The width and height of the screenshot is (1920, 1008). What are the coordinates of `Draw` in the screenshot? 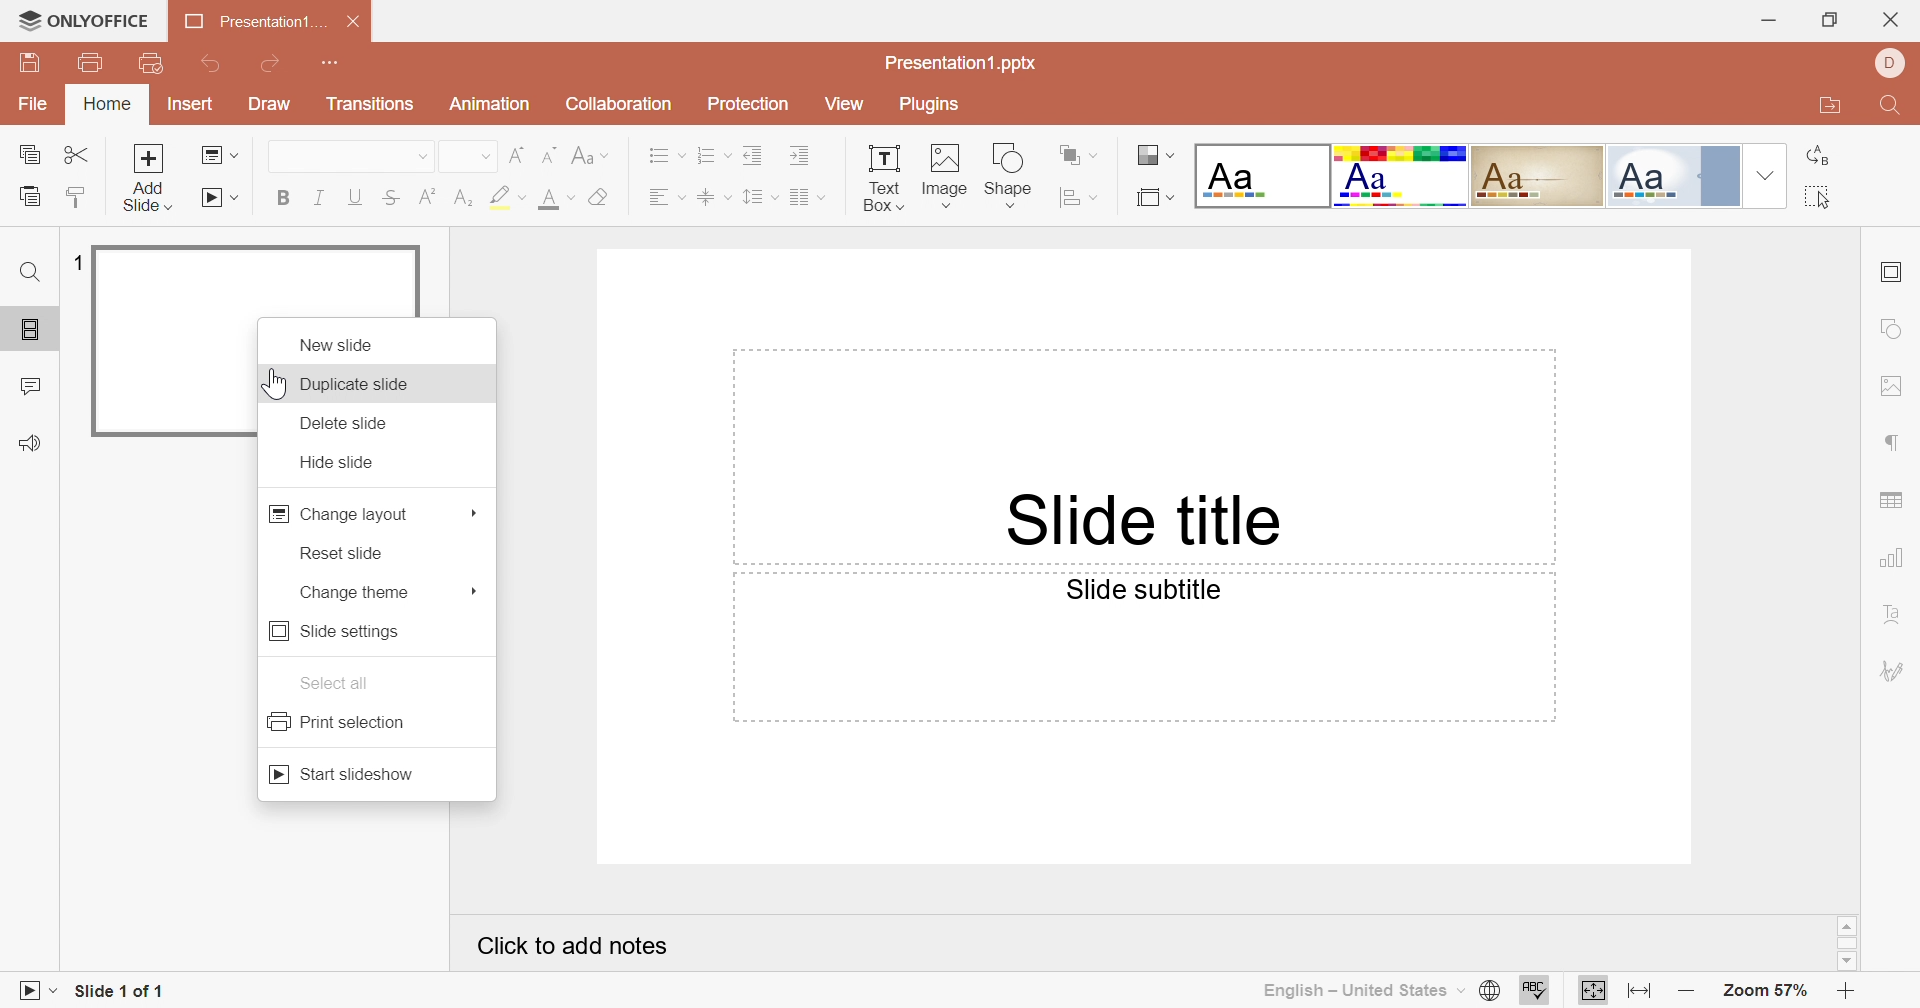 It's located at (271, 104).